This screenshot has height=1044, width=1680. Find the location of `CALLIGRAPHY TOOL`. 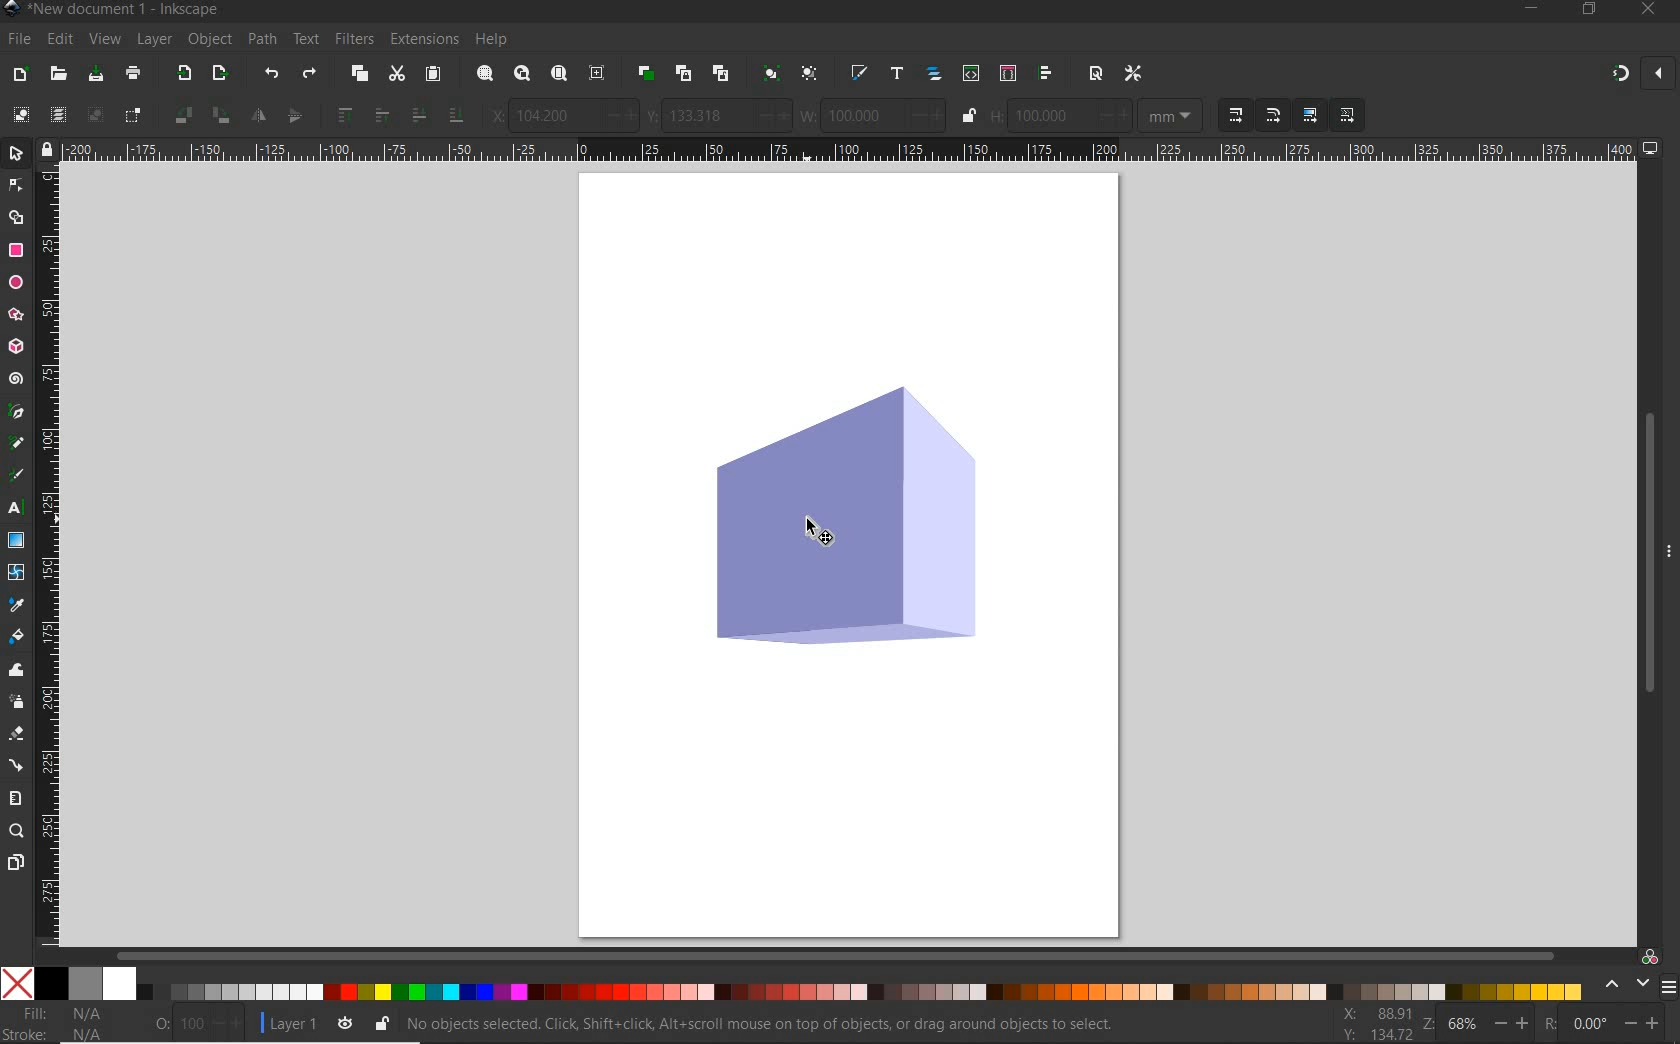

CALLIGRAPHY TOOL is located at coordinates (16, 476).